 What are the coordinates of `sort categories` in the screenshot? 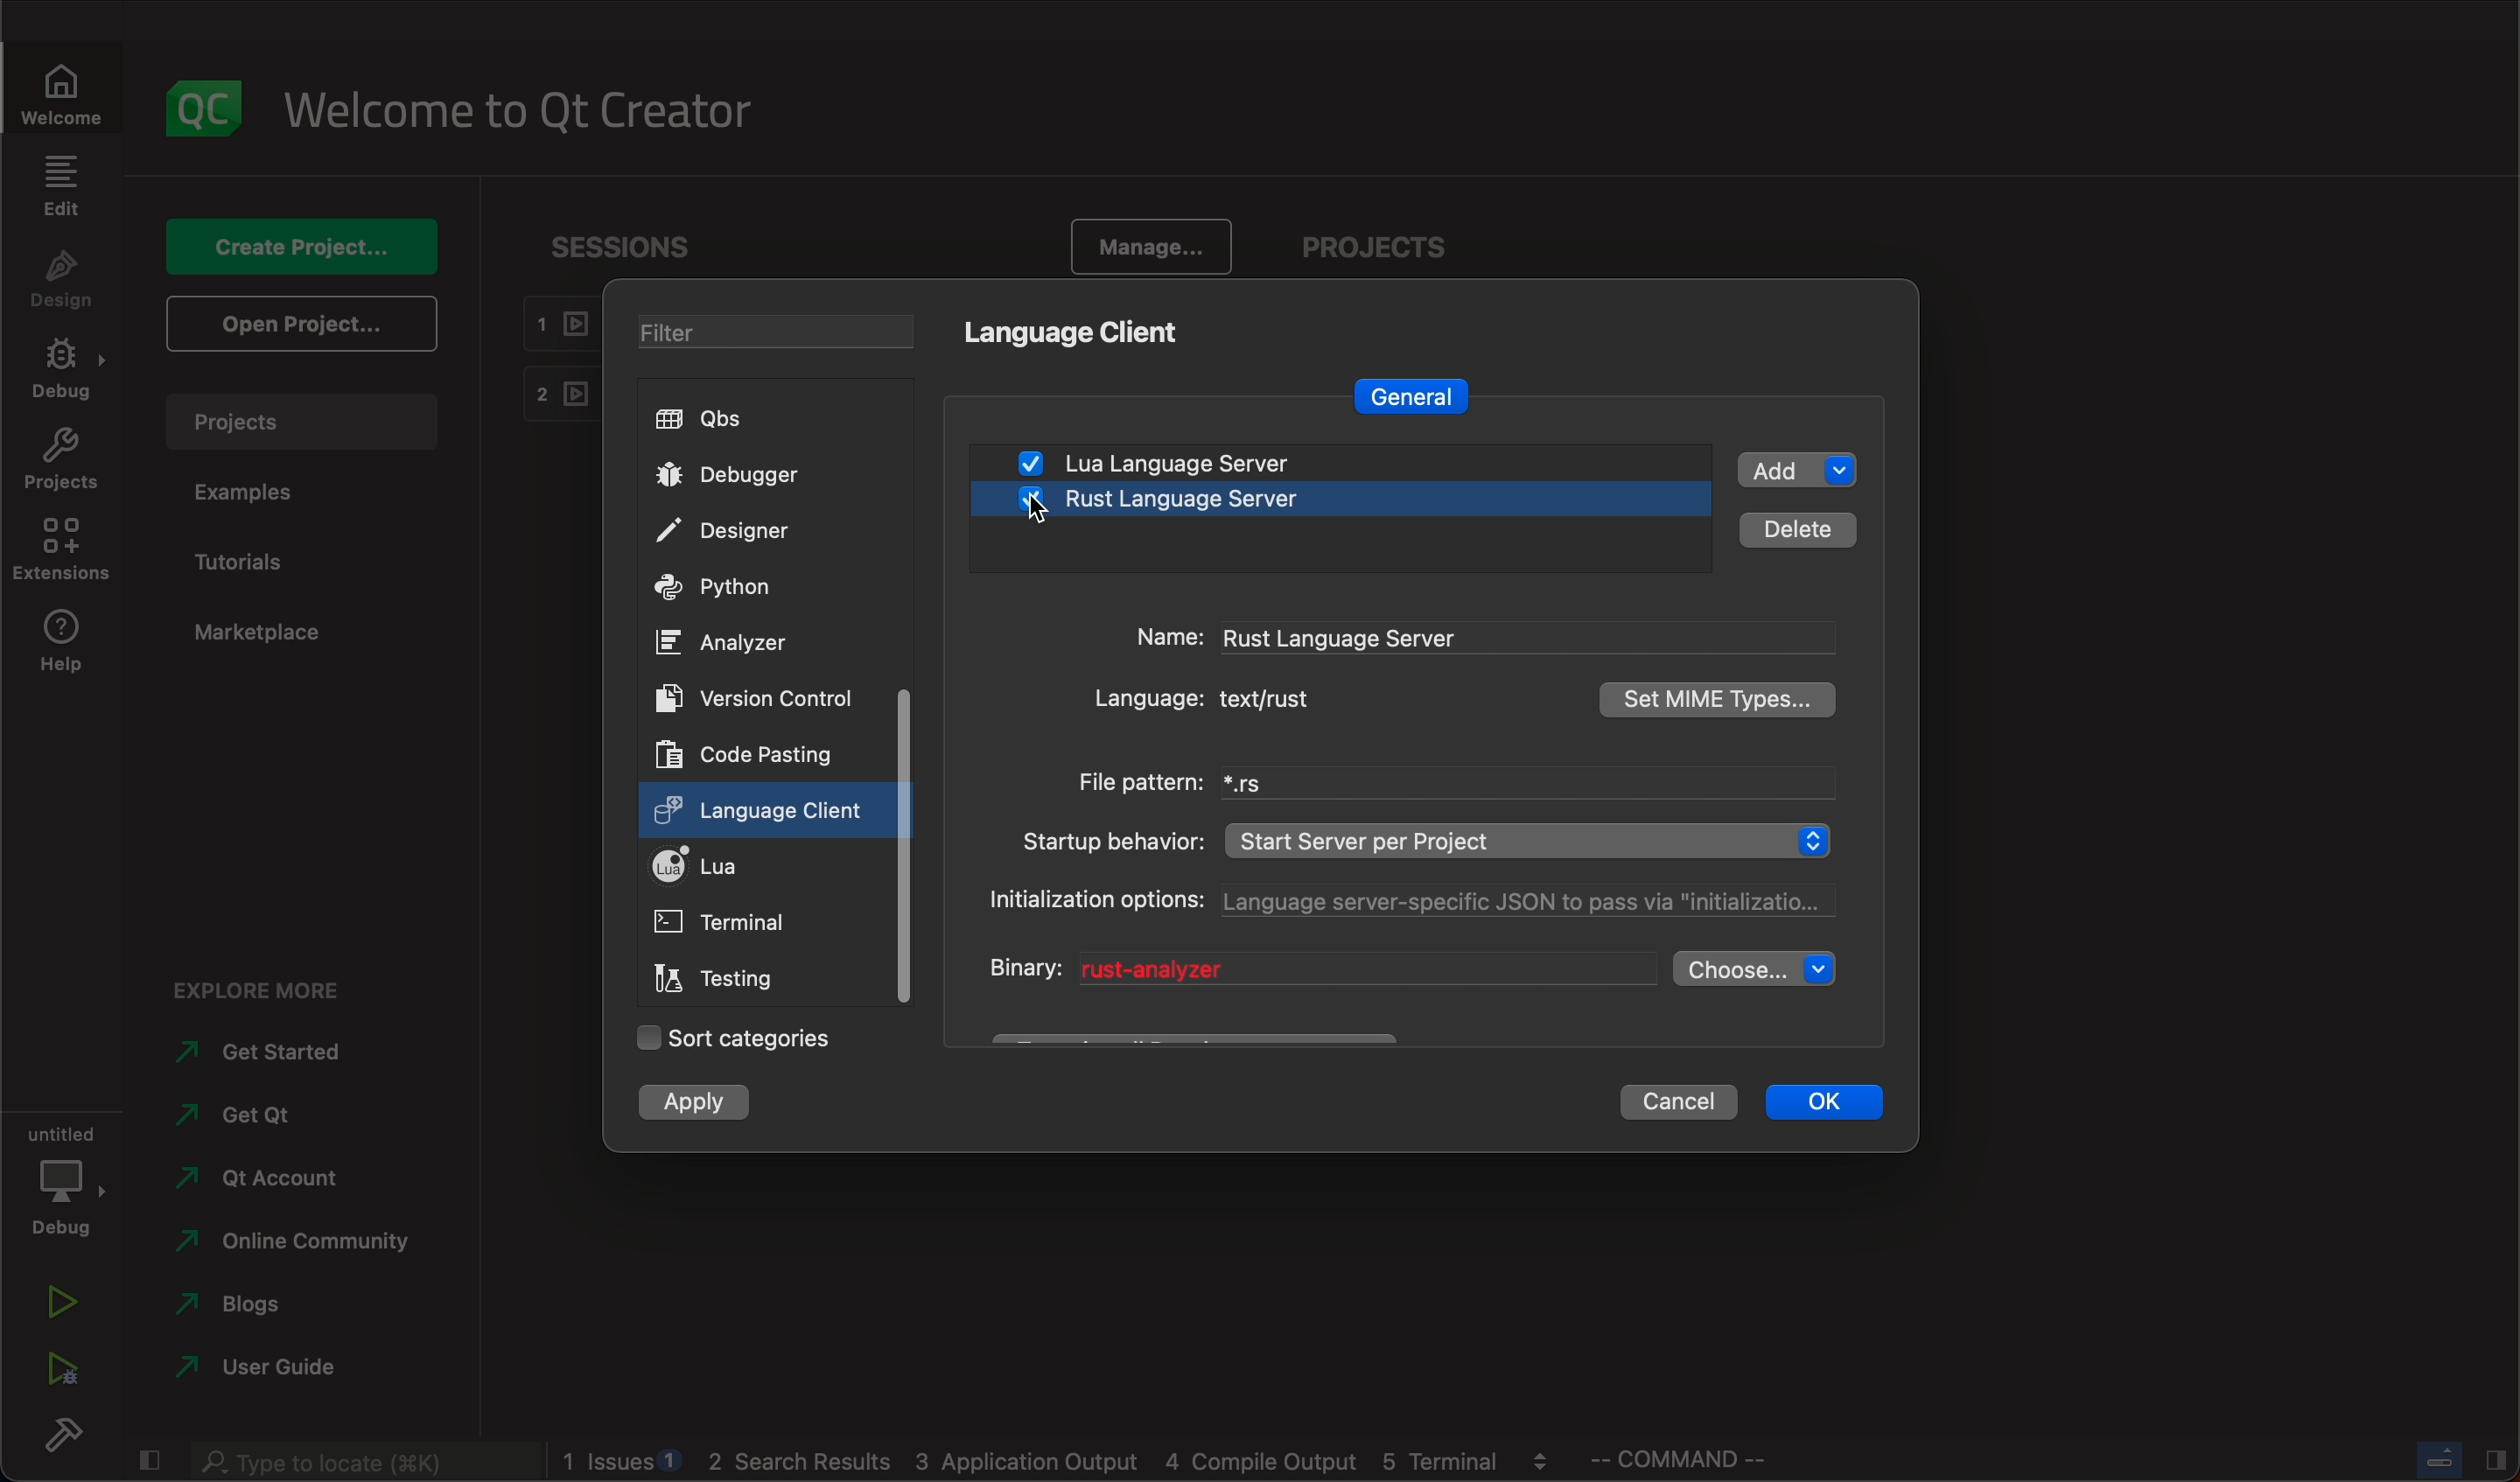 It's located at (733, 1035).